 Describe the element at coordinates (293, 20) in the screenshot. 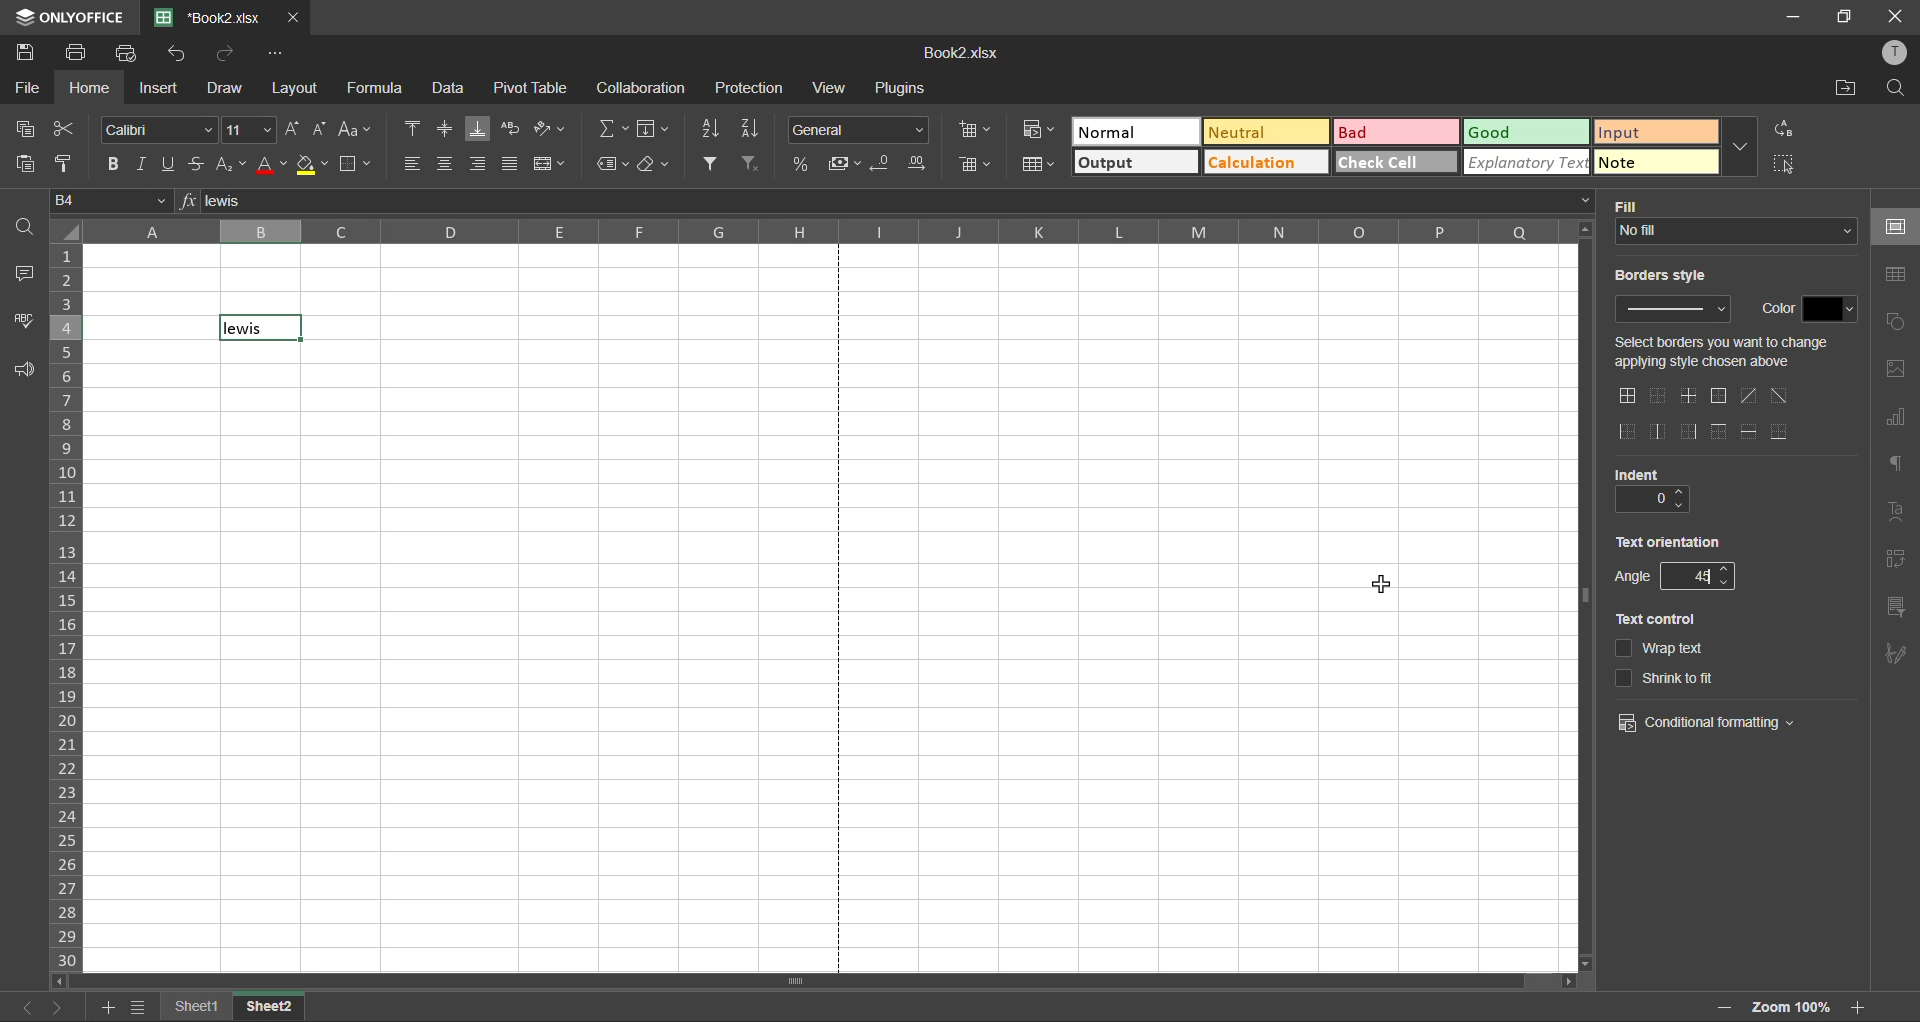

I see `close tab` at that location.